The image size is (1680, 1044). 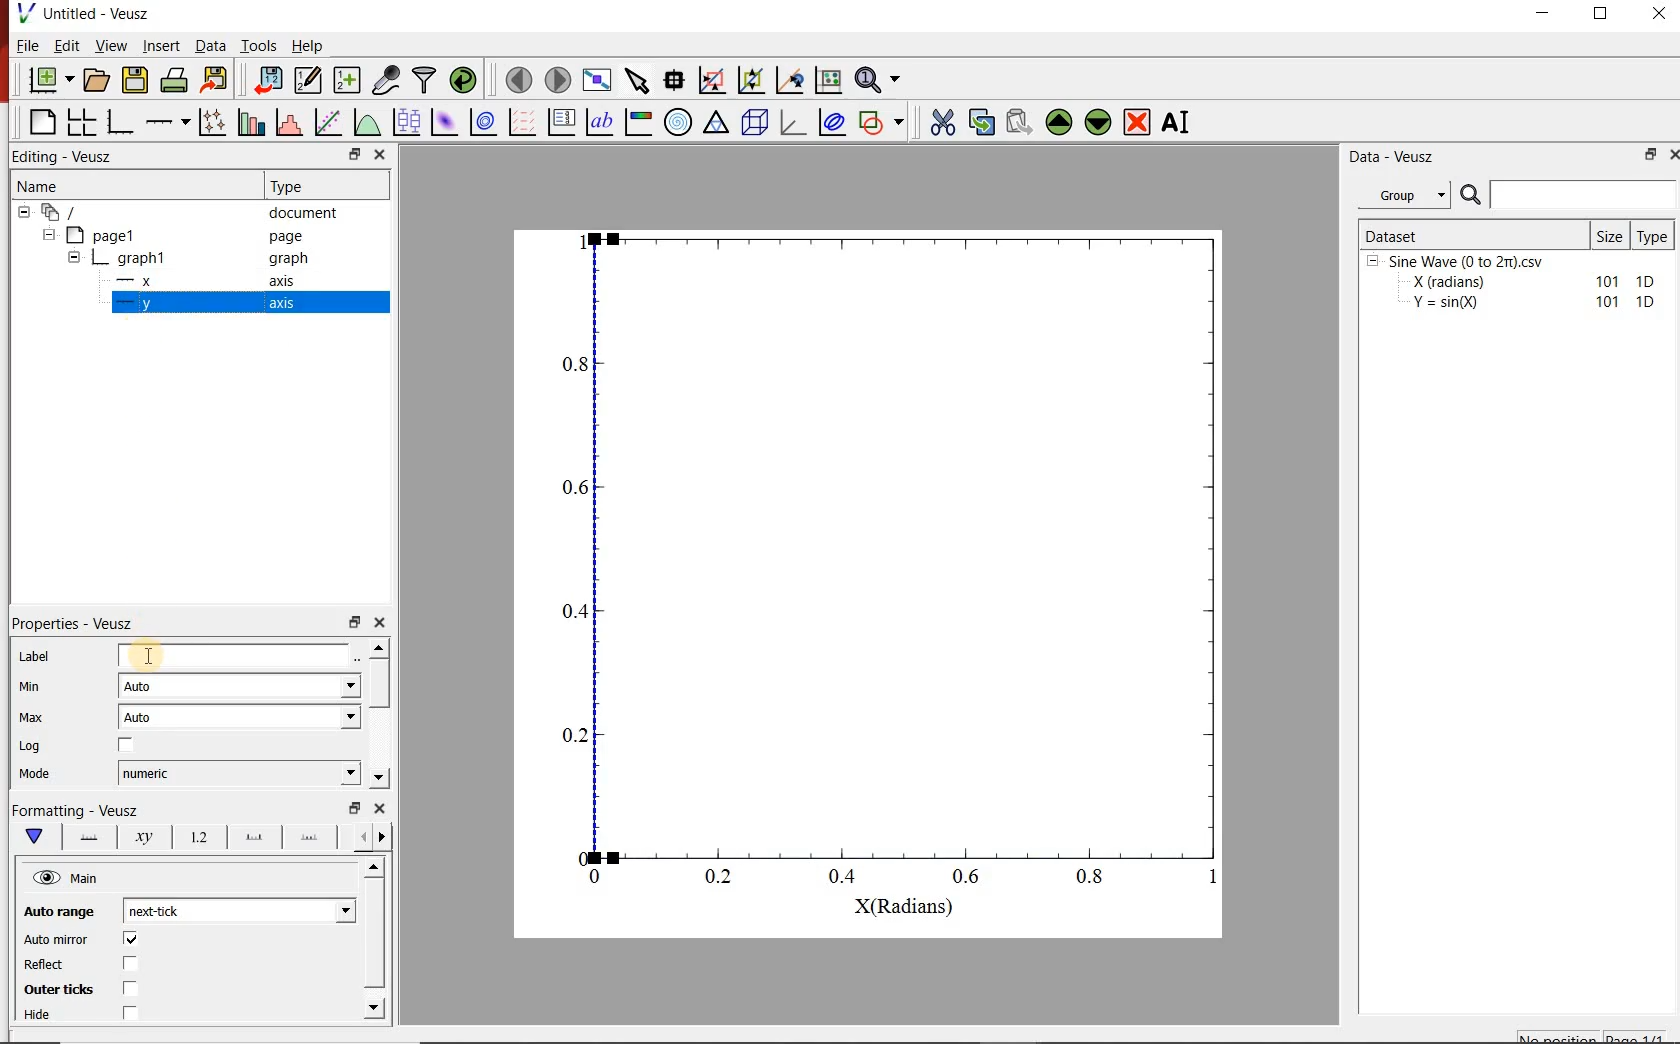 What do you see at coordinates (35, 775) in the screenshot?
I see `Mode` at bounding box center [35, 775].